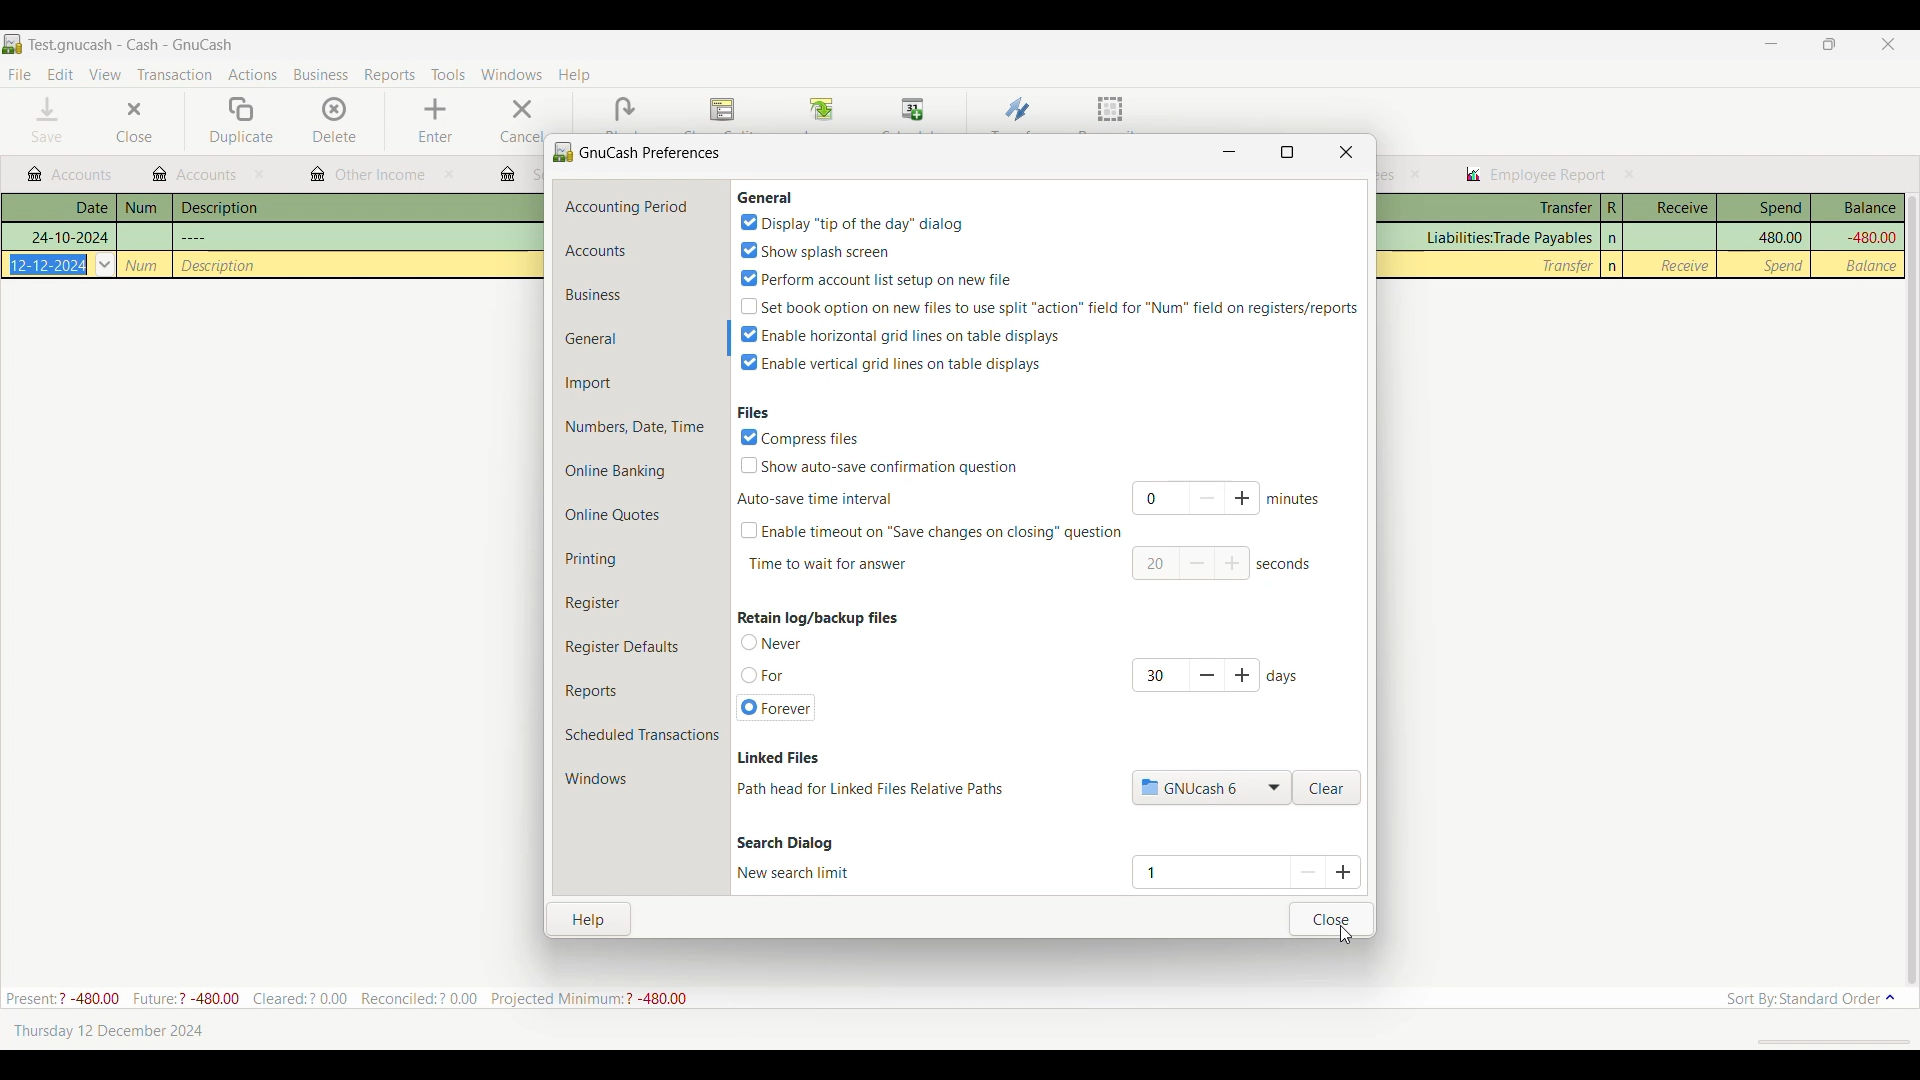  I want to click on Increase/Decrease number, so click(1327, 871).